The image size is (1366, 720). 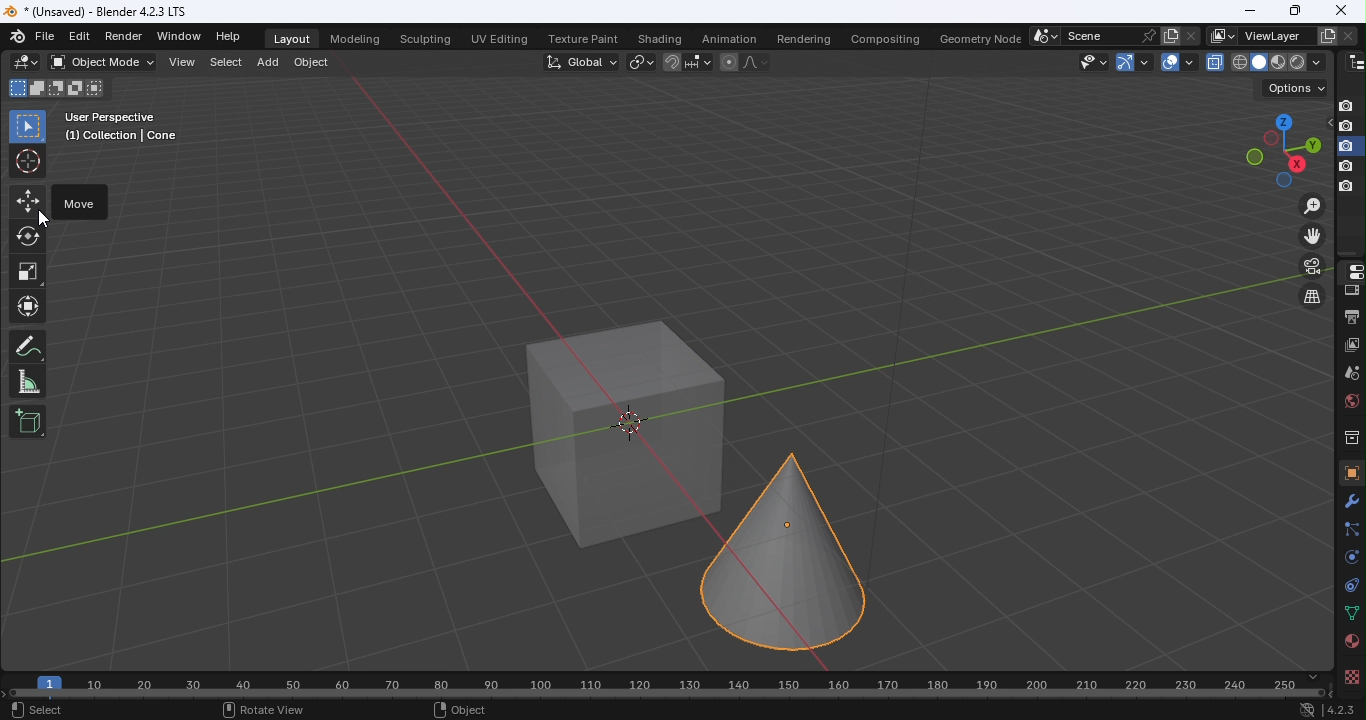 What do you see at coordinates (1275, 36) in the screenshot?
I see `Name` at bounding box center [1275, 36].